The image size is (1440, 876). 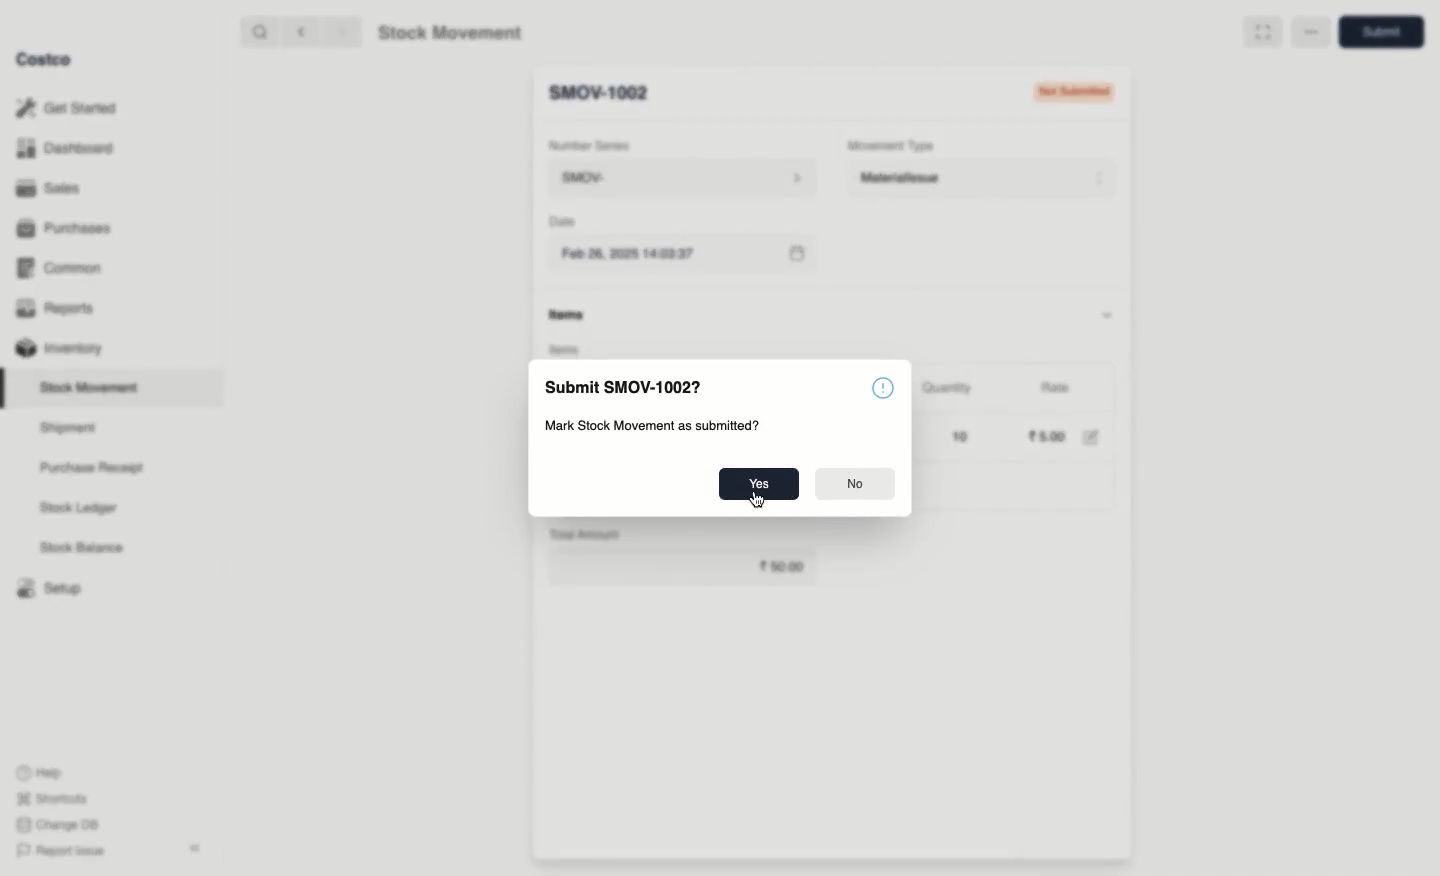 What do you see at coordinates (304, 33) in the screenshot?
I see `backward` at bounding box center [304, 33].